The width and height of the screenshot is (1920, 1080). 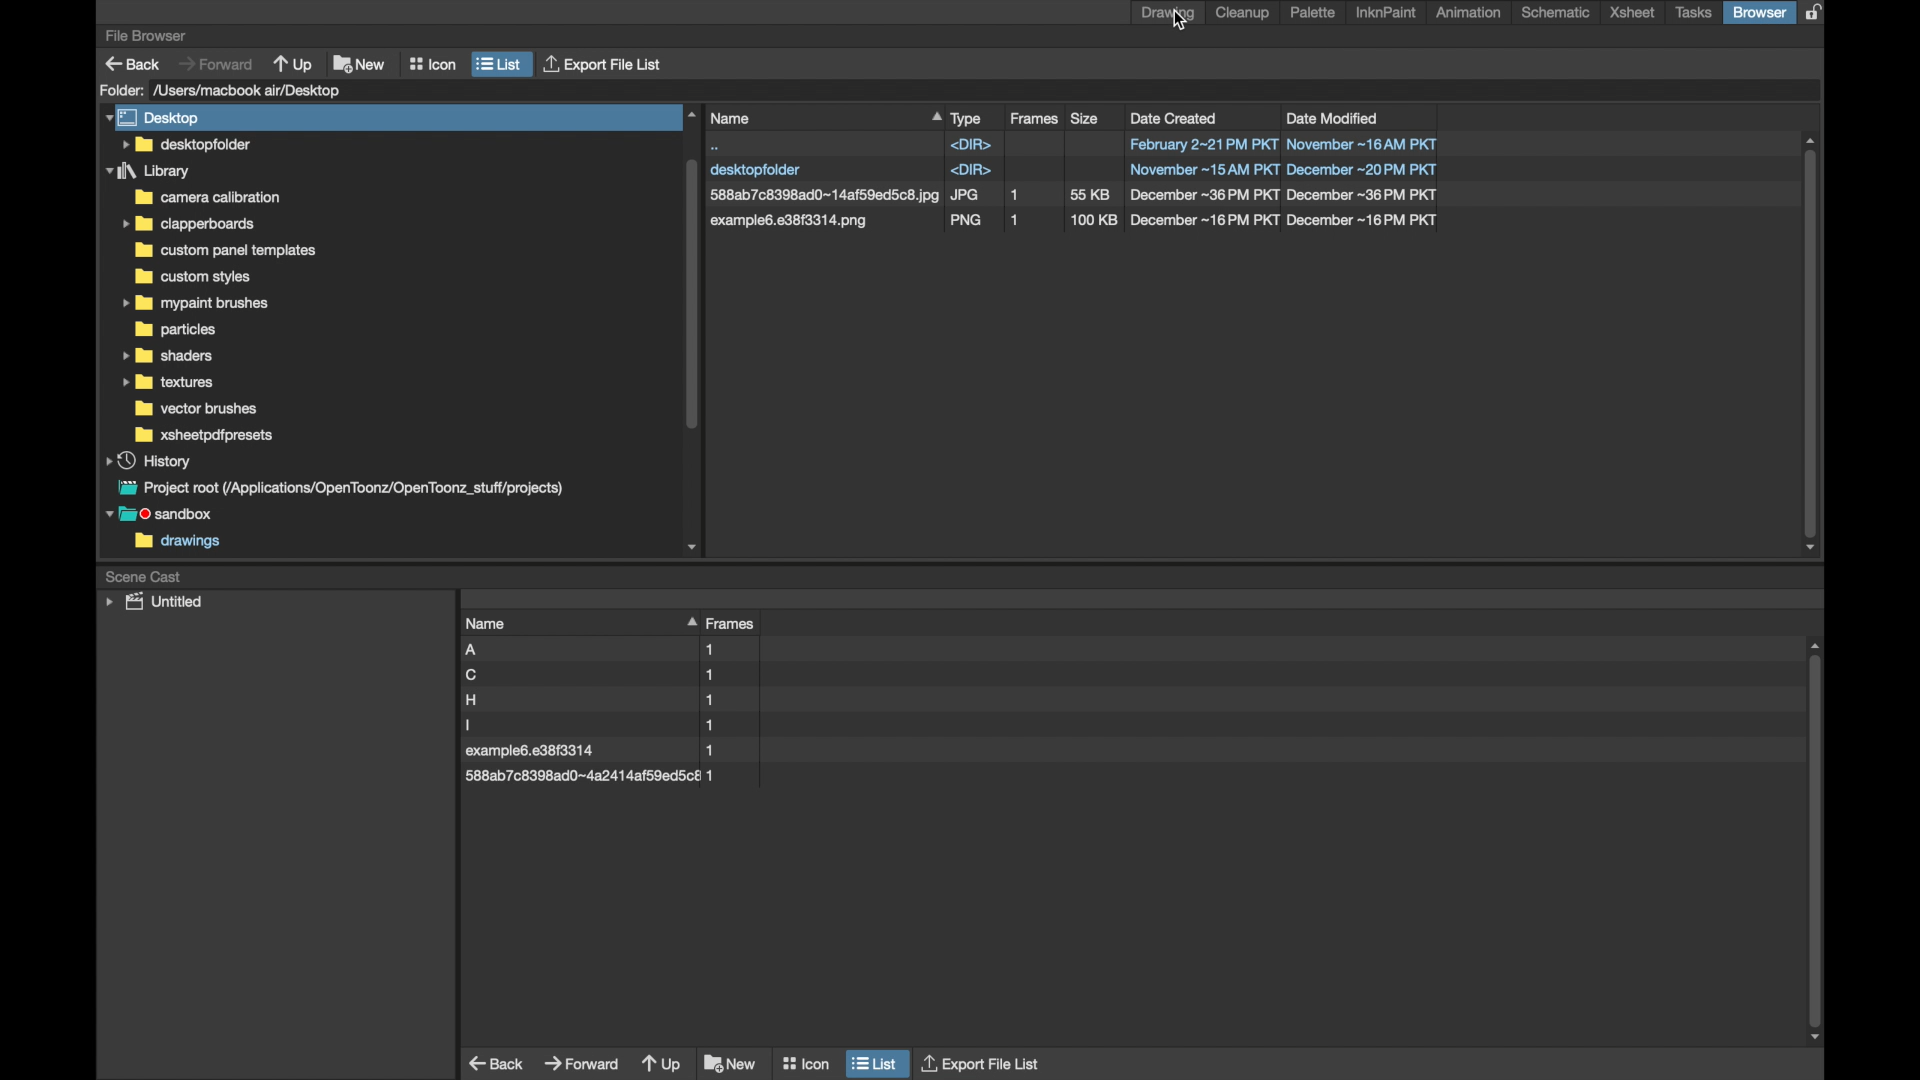 What do you see at coordinates (1086, 117) in the screenshot?
I see `size` at bounding box center [1086, 117].